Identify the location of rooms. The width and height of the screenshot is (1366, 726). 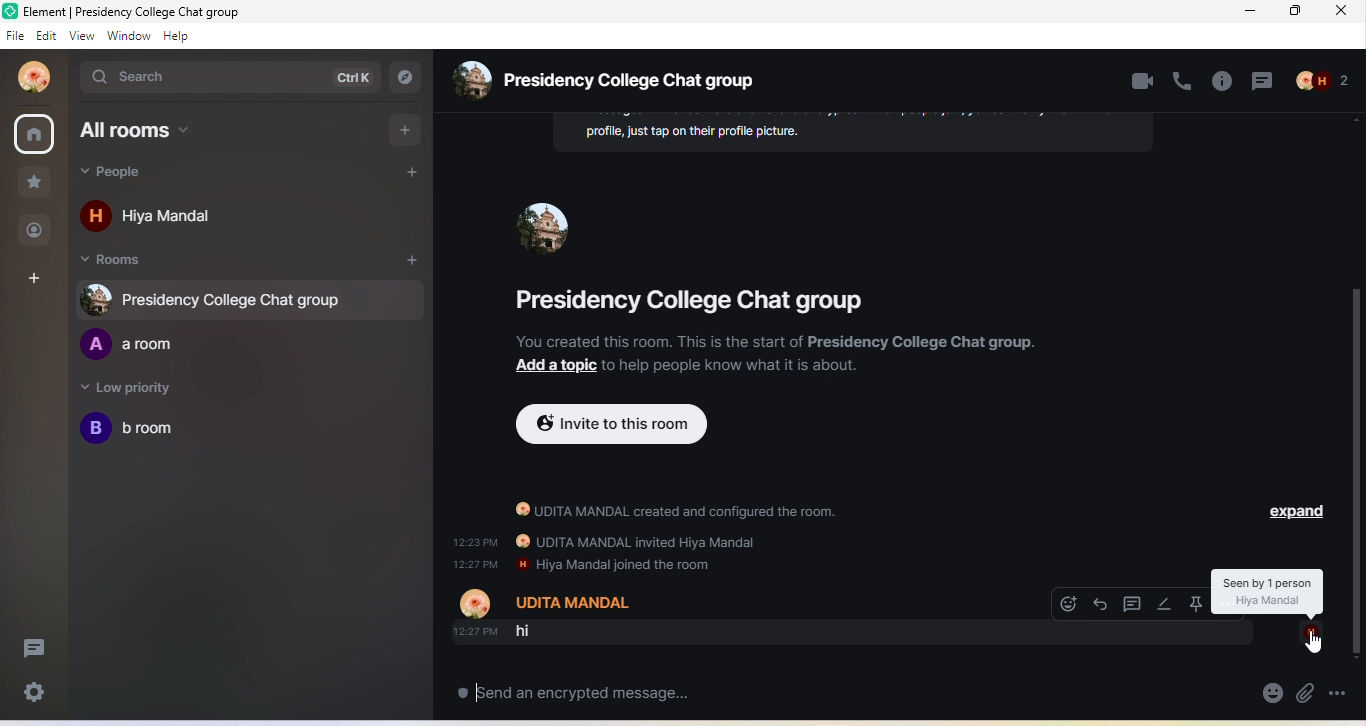
(129, 260).